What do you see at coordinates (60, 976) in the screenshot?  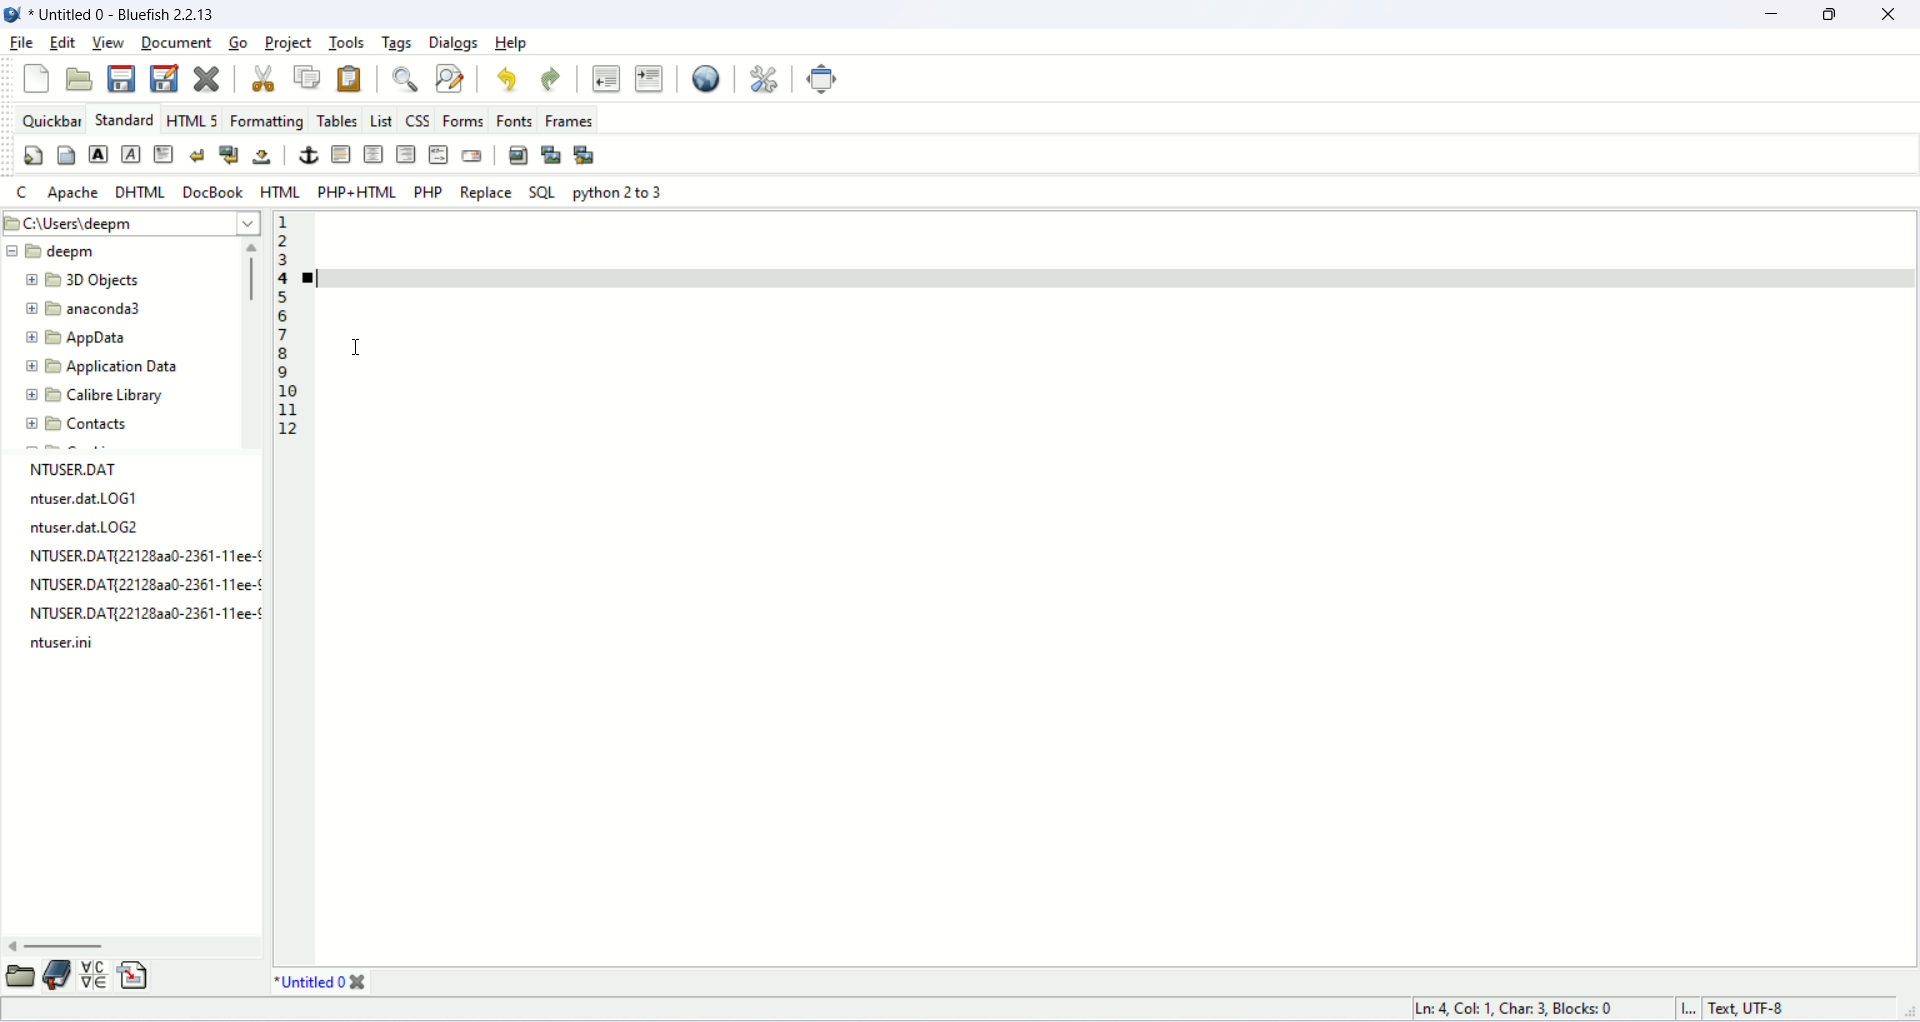 I see `bookmarks` at bounding box center [60, 976].